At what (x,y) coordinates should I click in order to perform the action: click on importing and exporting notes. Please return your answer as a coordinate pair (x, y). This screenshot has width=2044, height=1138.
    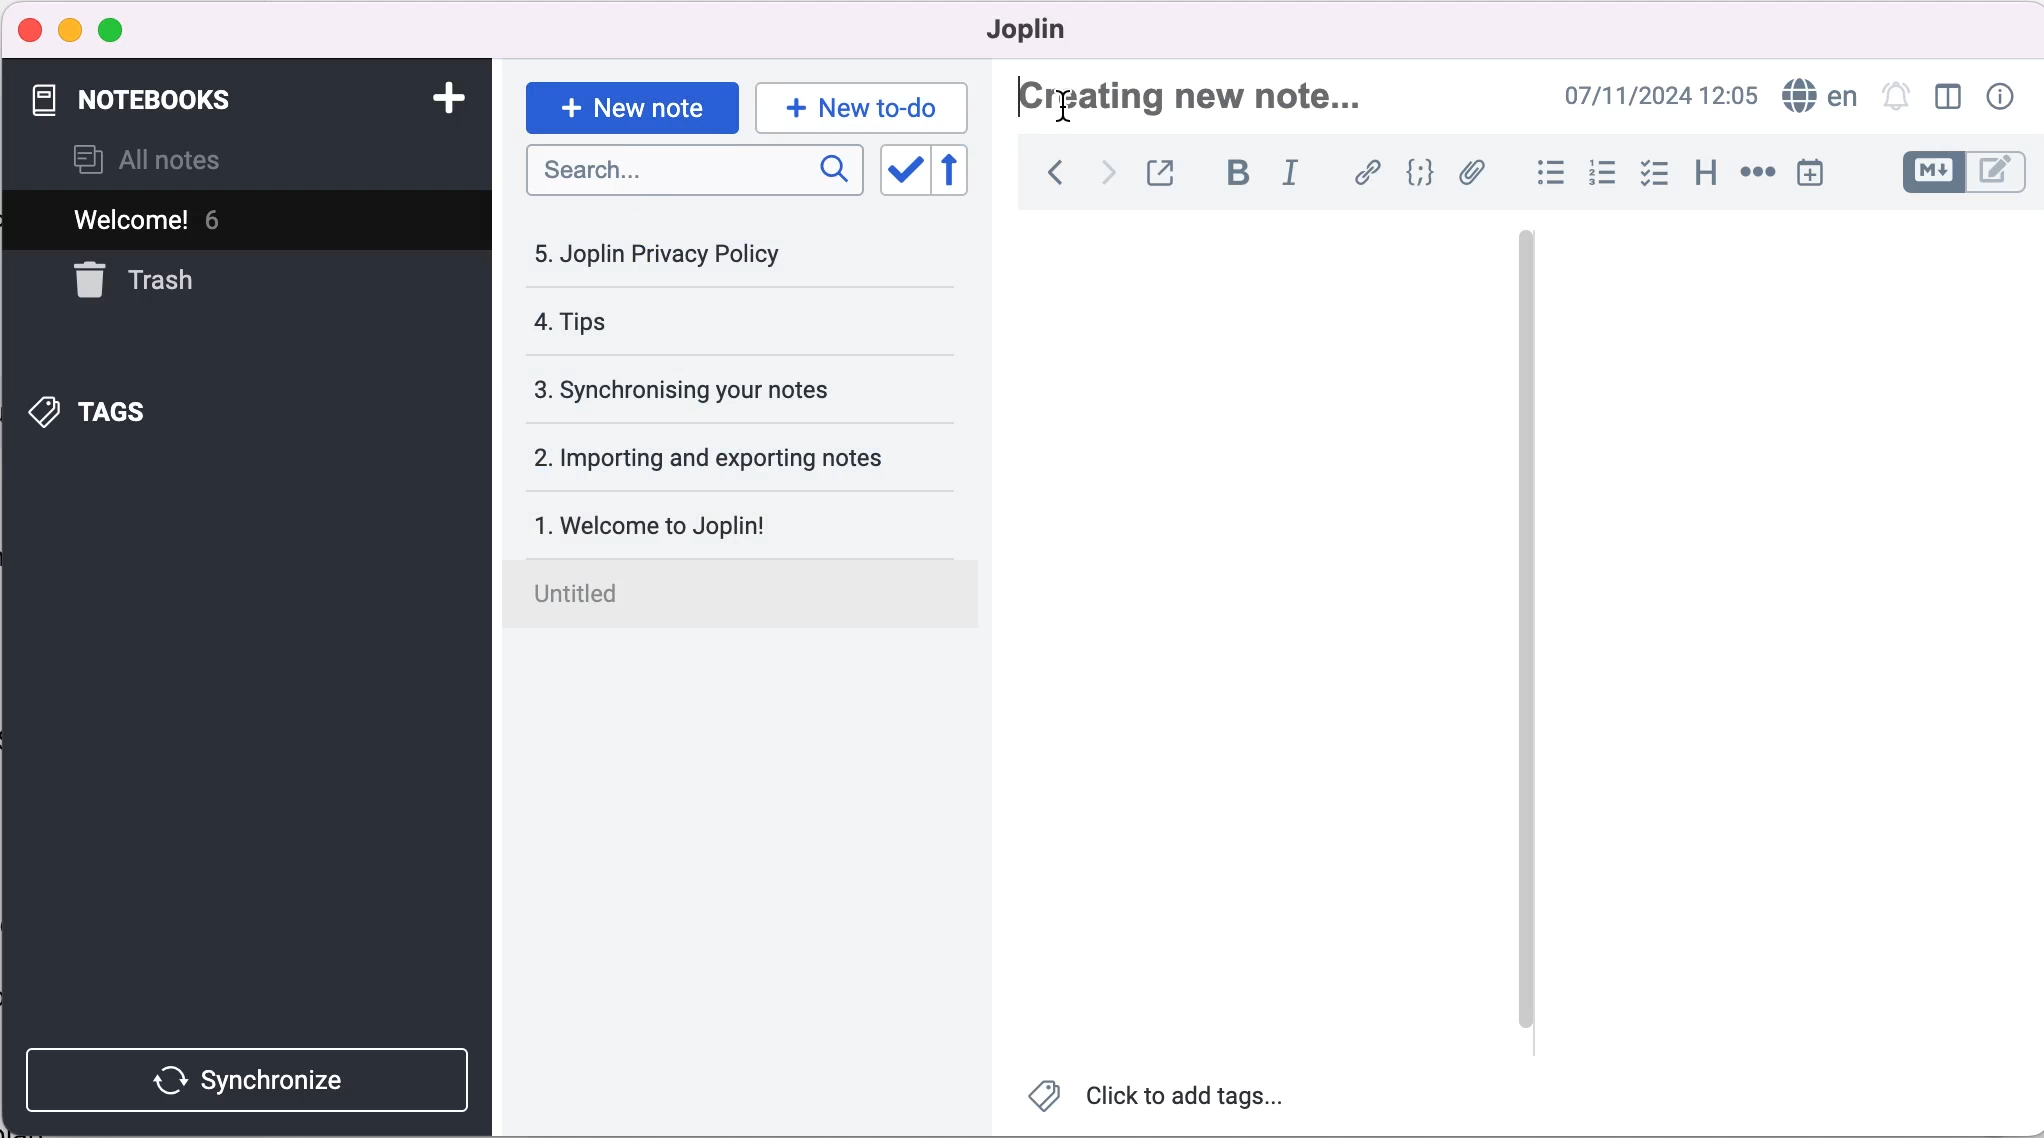
    Looking at the image, I should click on (721, 457).